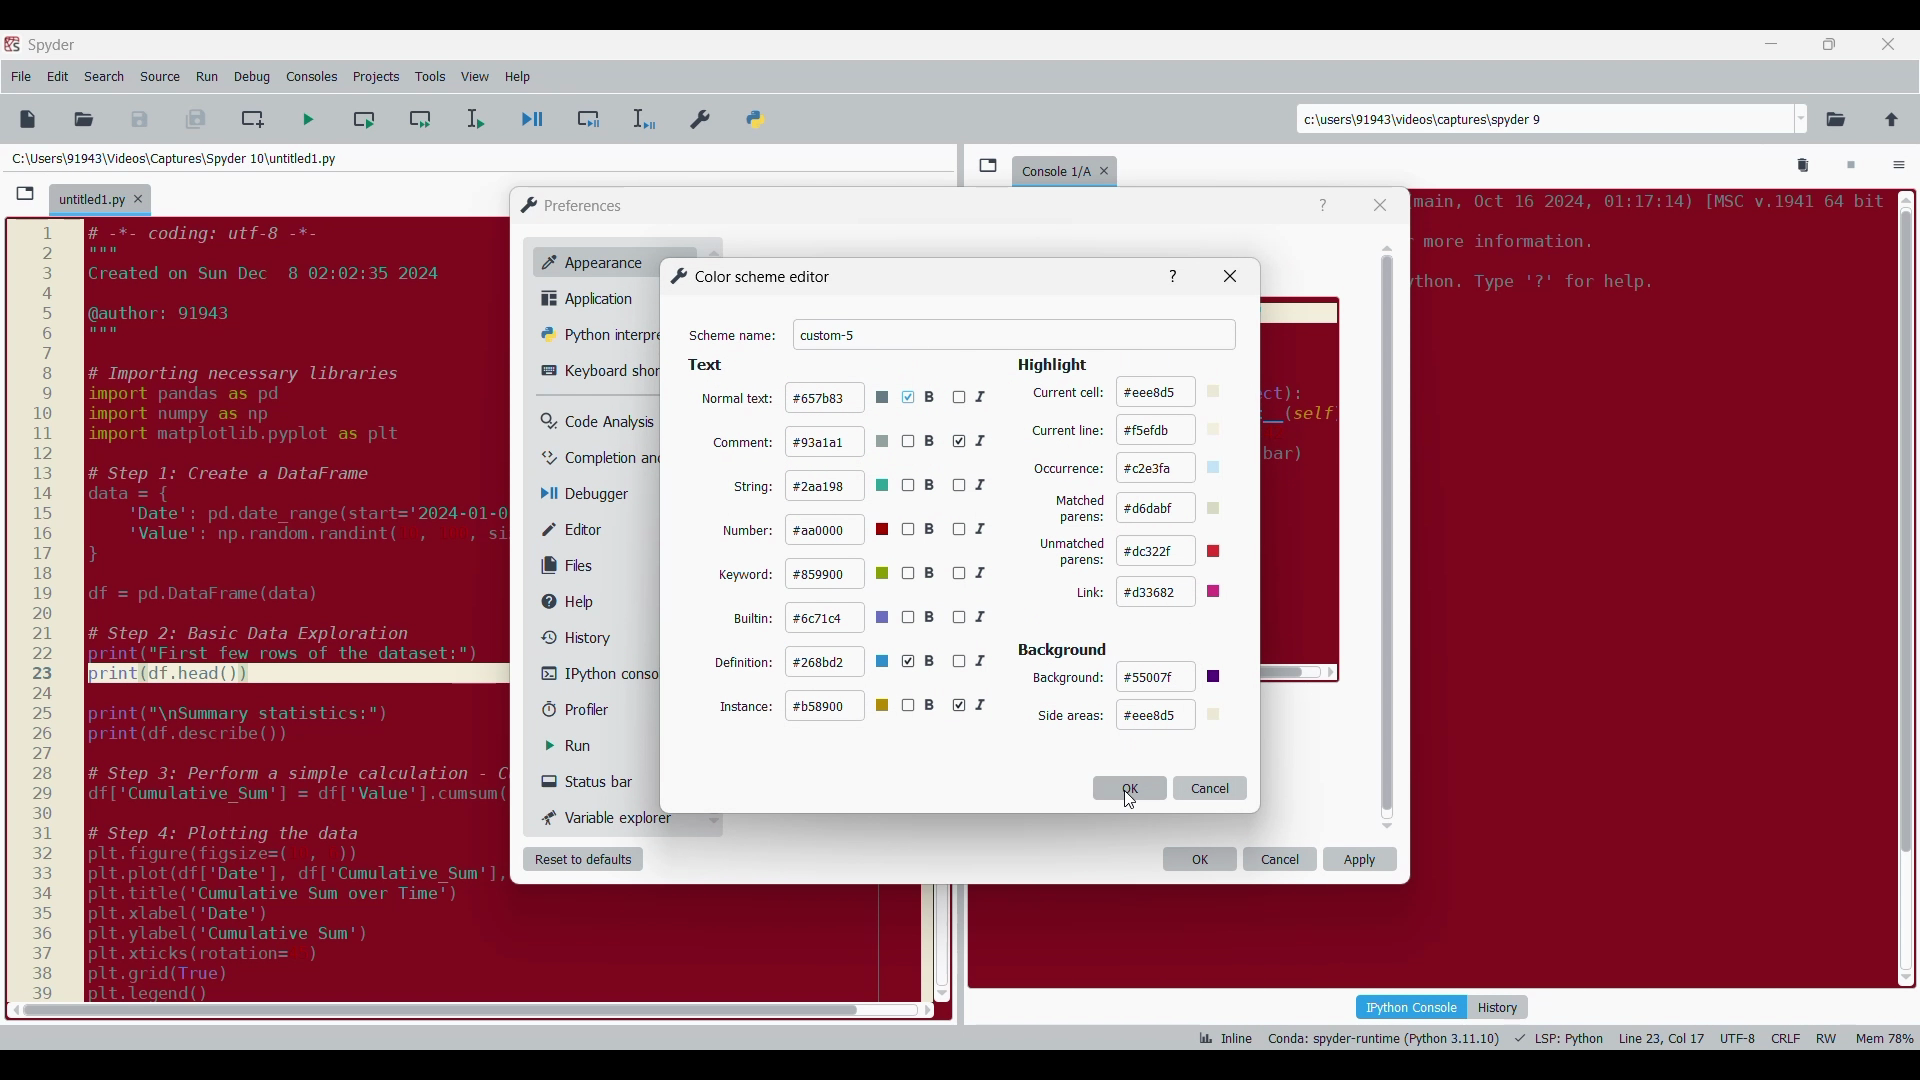  What do you see at coordinates (27, 119) in the screenshot?
I see `New file` at bounding box center [27, 119].